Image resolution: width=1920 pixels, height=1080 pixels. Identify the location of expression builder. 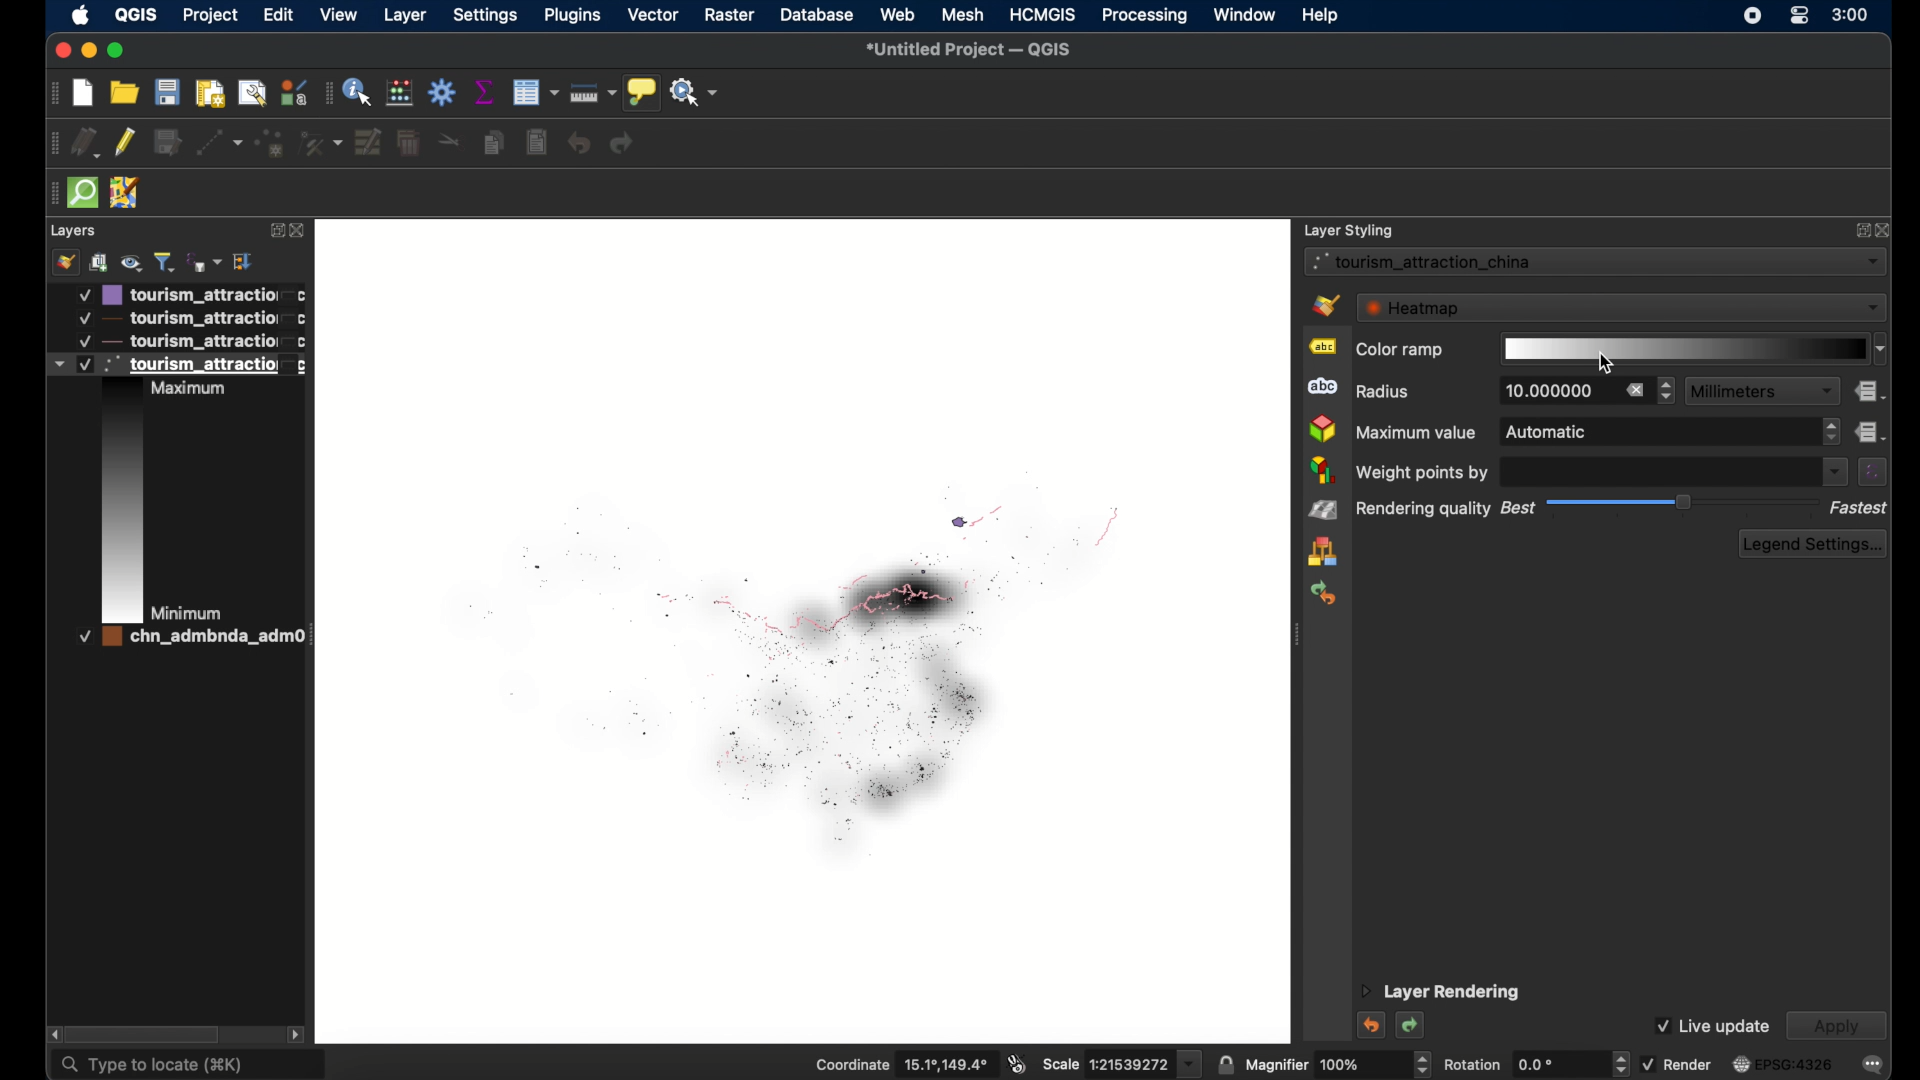
(1873, 472).